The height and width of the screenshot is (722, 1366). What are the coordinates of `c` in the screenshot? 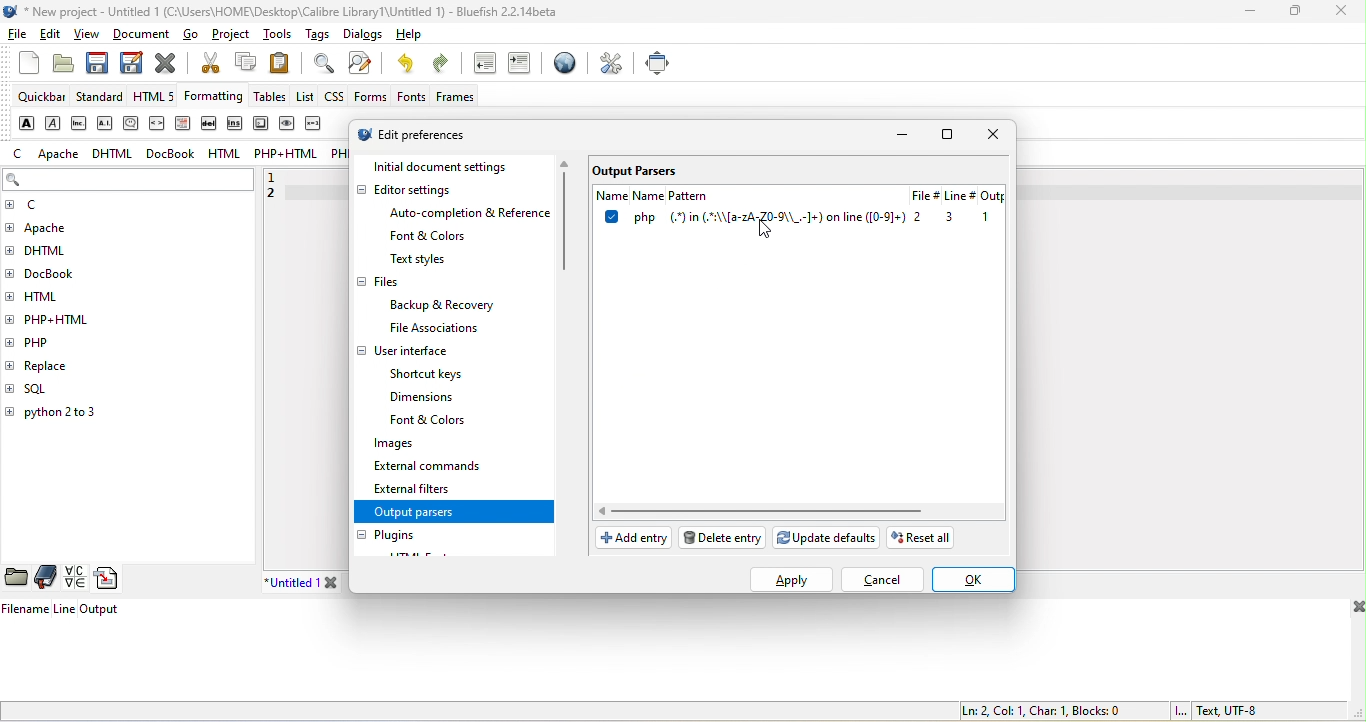 It's located at (19, 154).